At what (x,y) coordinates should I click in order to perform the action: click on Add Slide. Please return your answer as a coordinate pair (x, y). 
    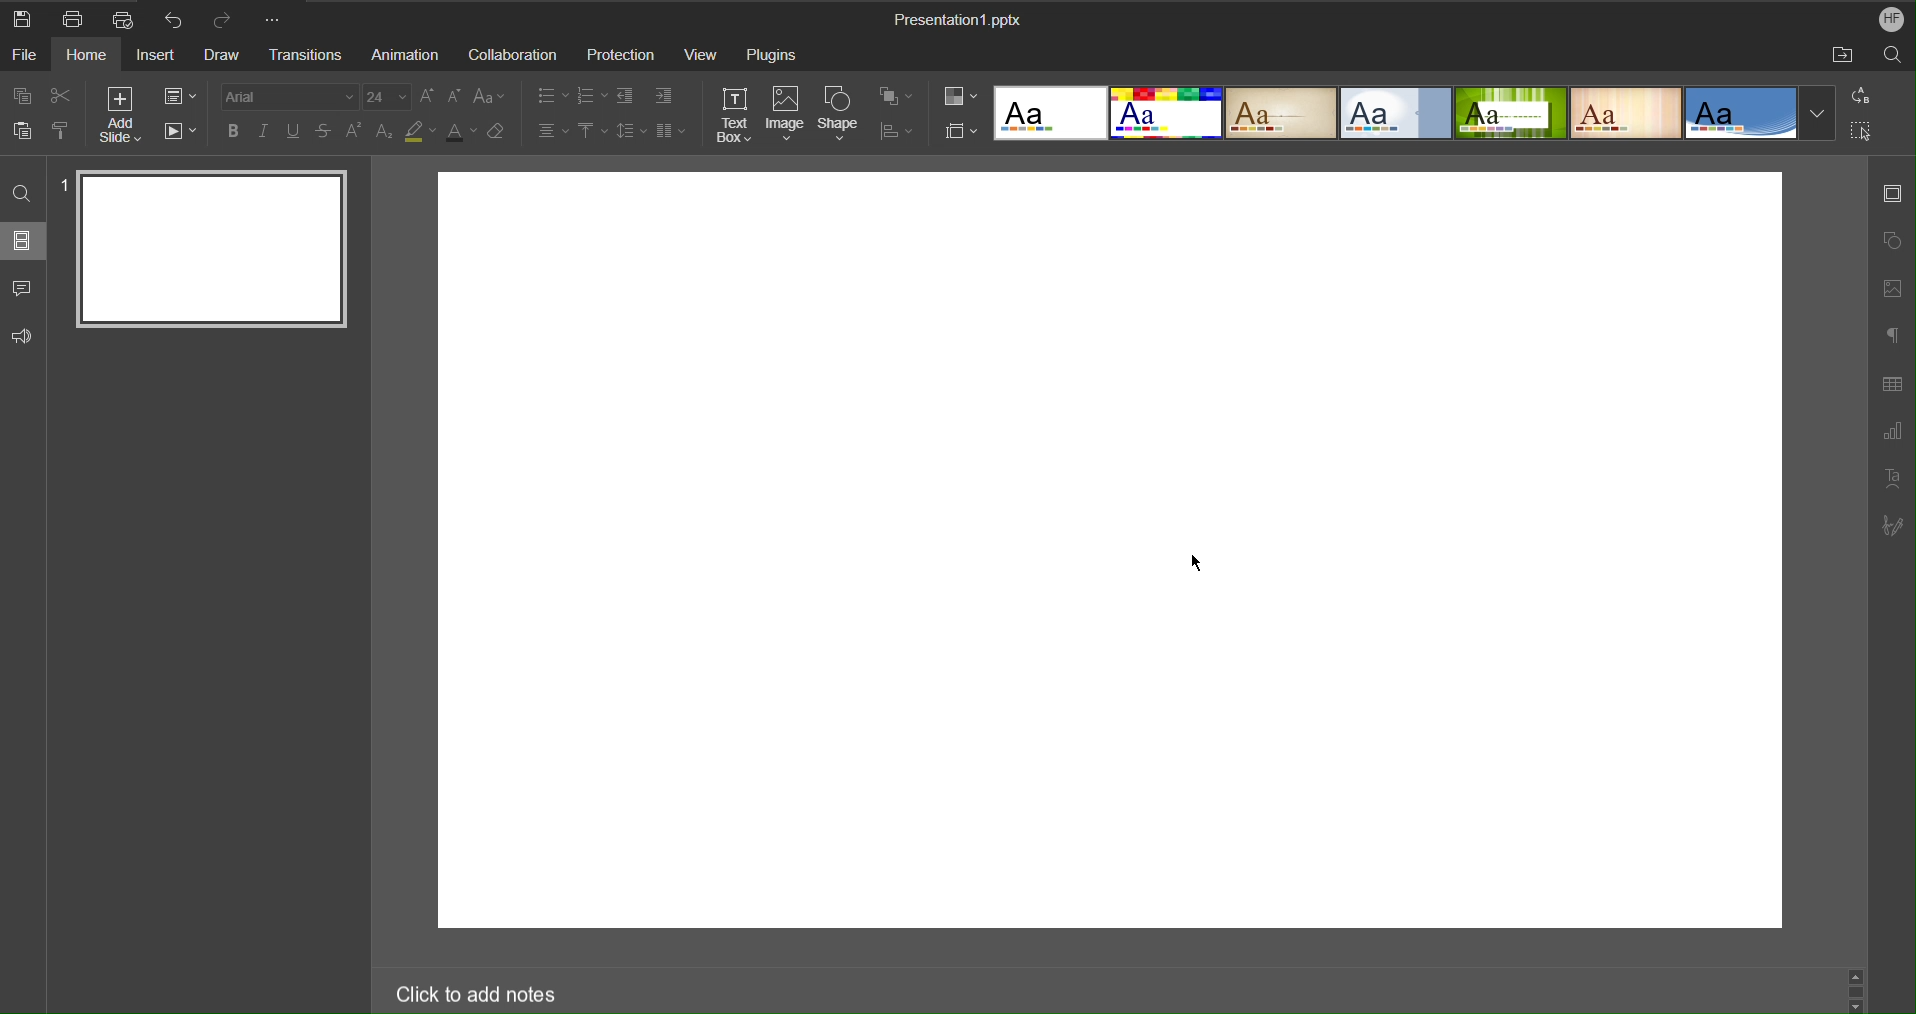
    Looking at the image, I should click on (124, 114).